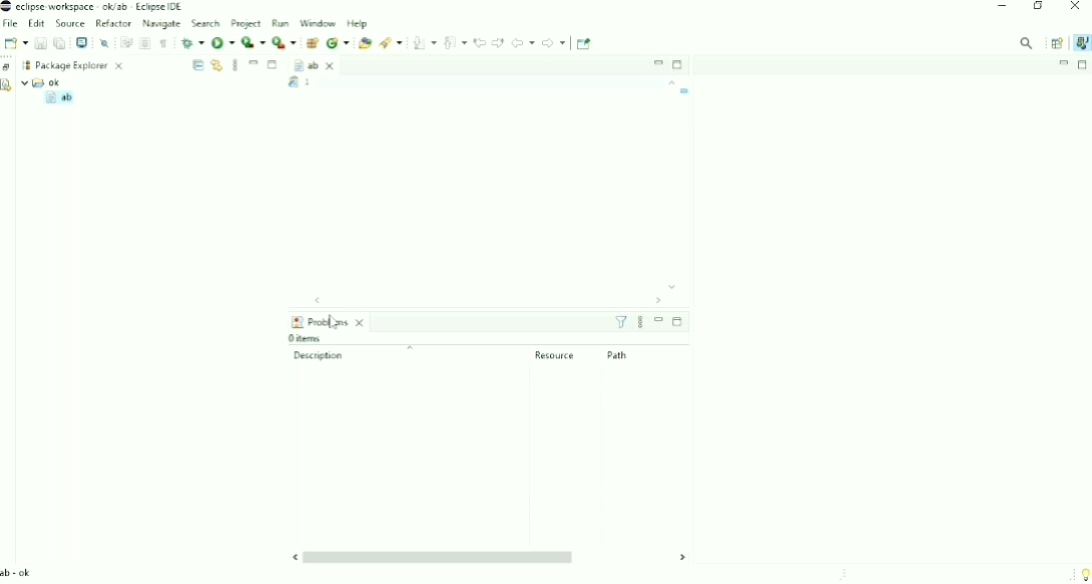  I want to click on 0 items, so click(310, 338).